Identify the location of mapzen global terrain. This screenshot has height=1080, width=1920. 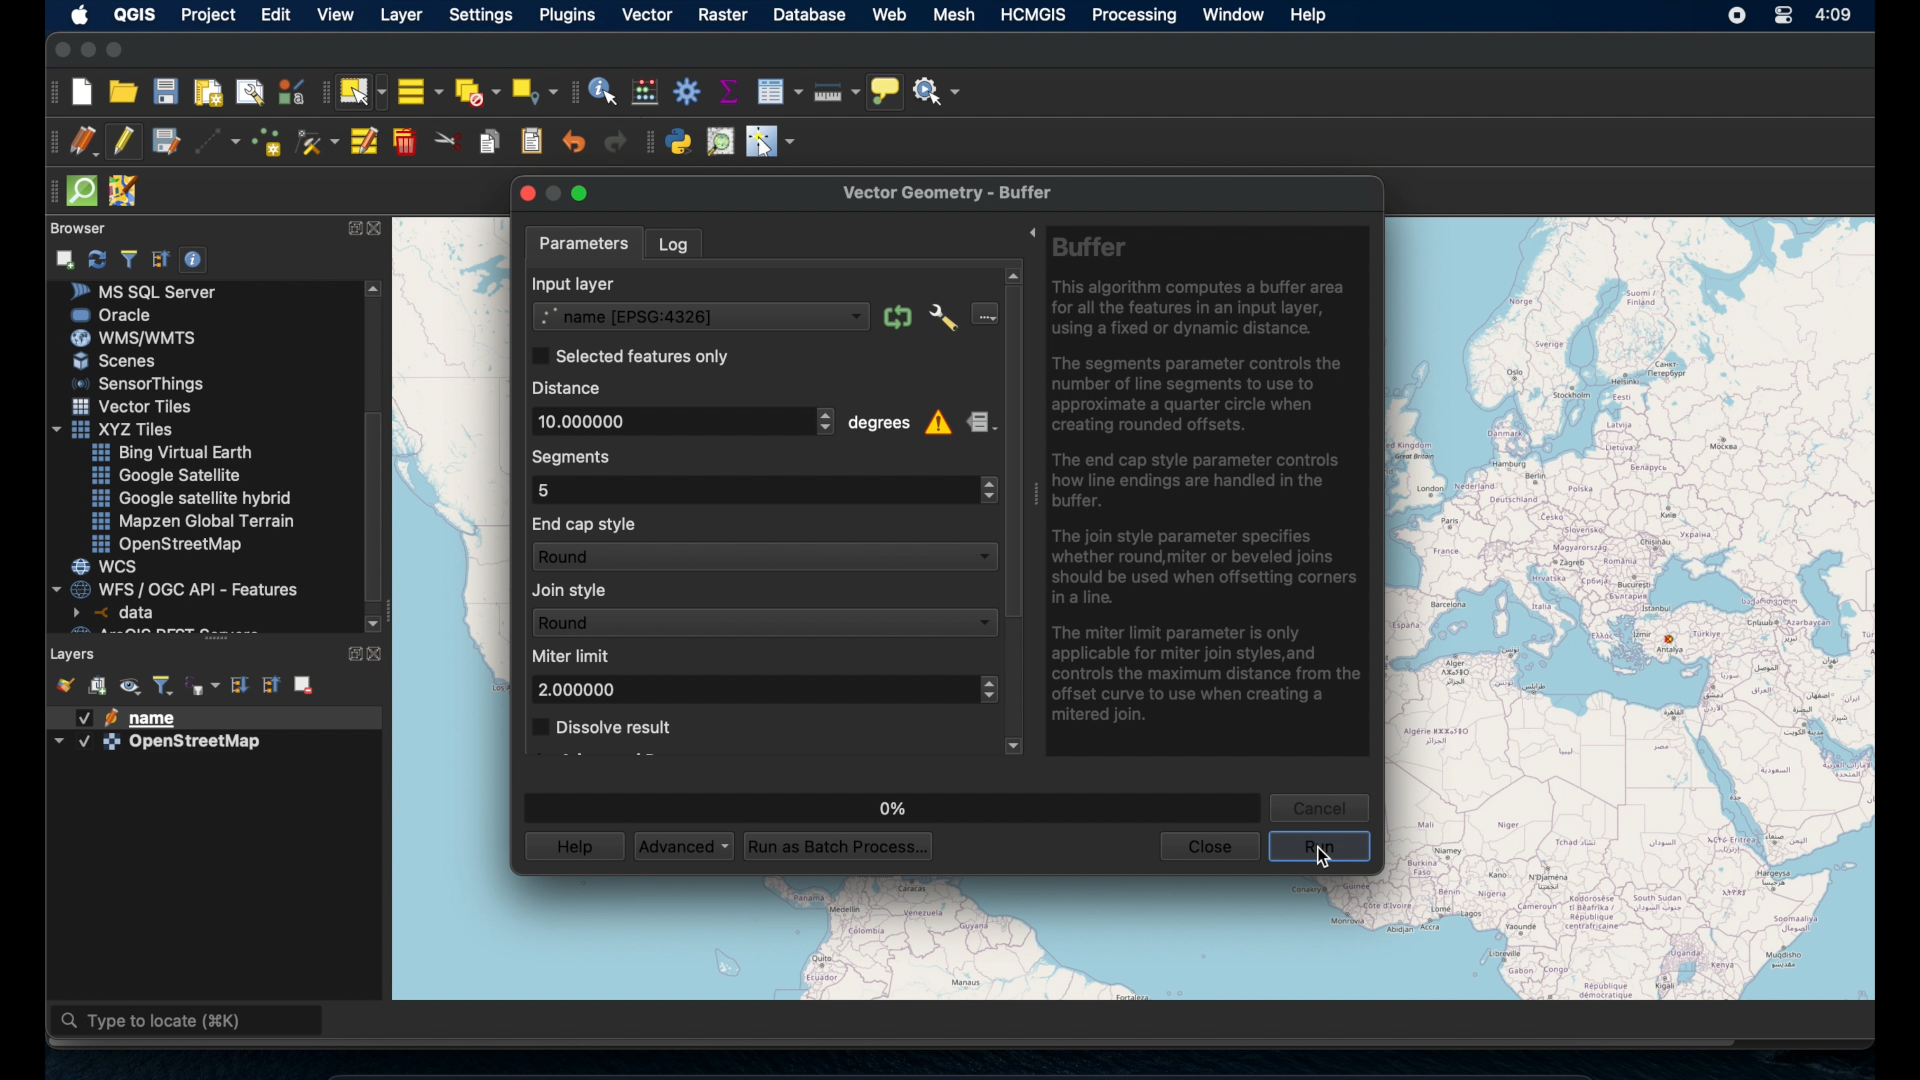
(194, 520).